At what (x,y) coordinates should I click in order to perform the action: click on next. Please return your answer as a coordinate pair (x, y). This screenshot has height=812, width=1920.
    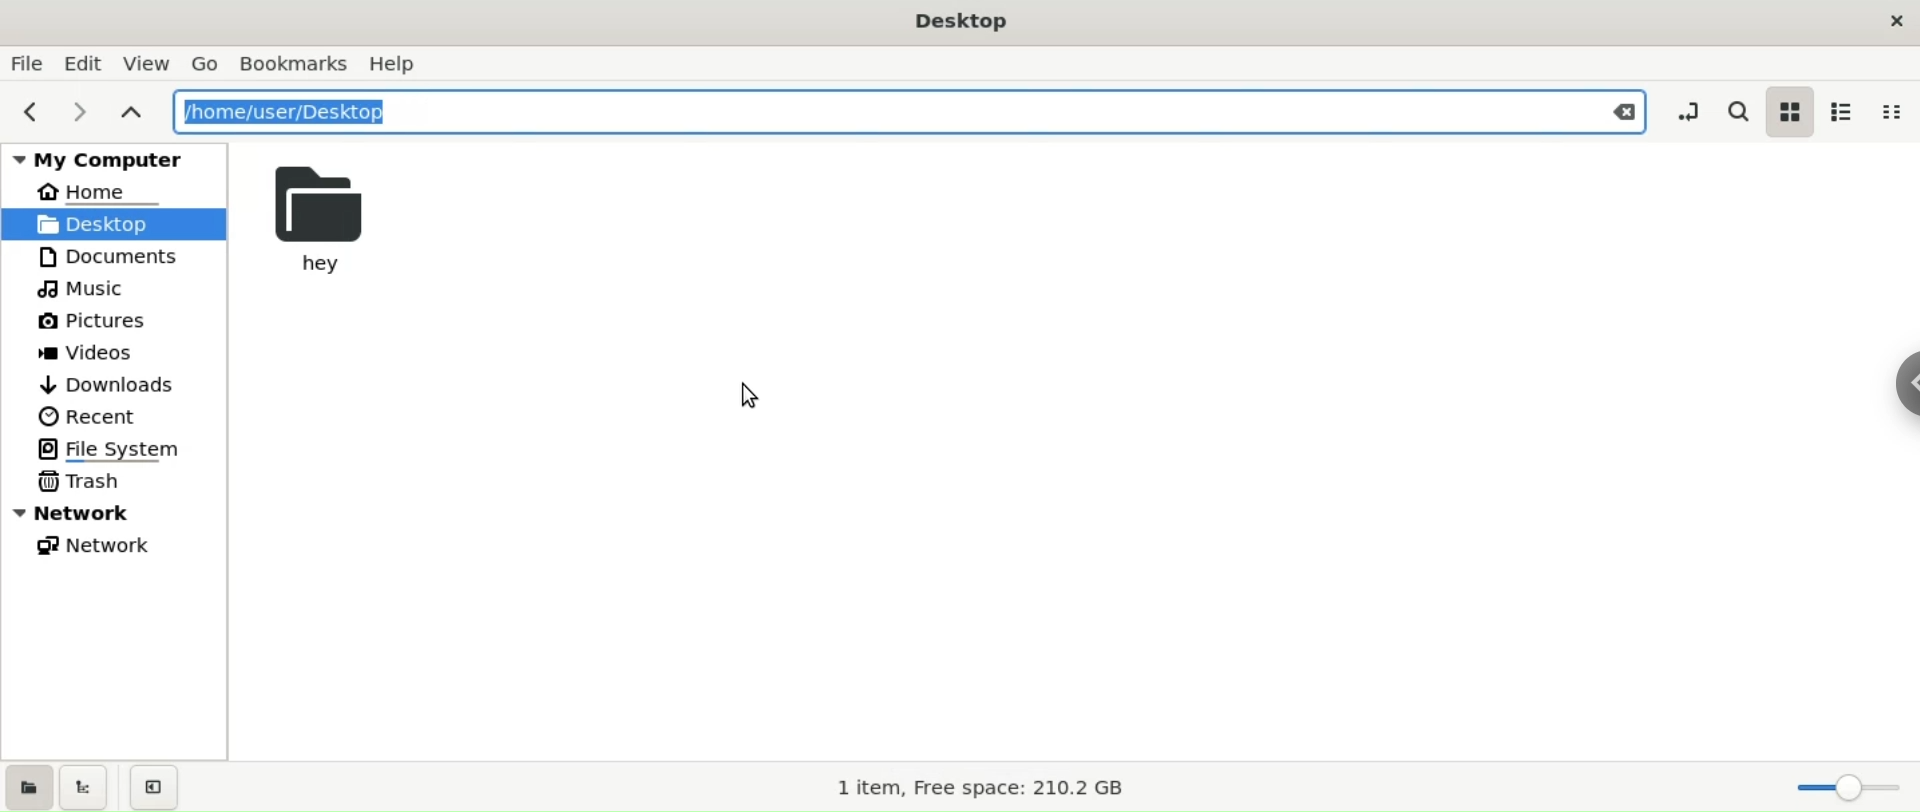
    Looking at the image, I should click on (79, 111).